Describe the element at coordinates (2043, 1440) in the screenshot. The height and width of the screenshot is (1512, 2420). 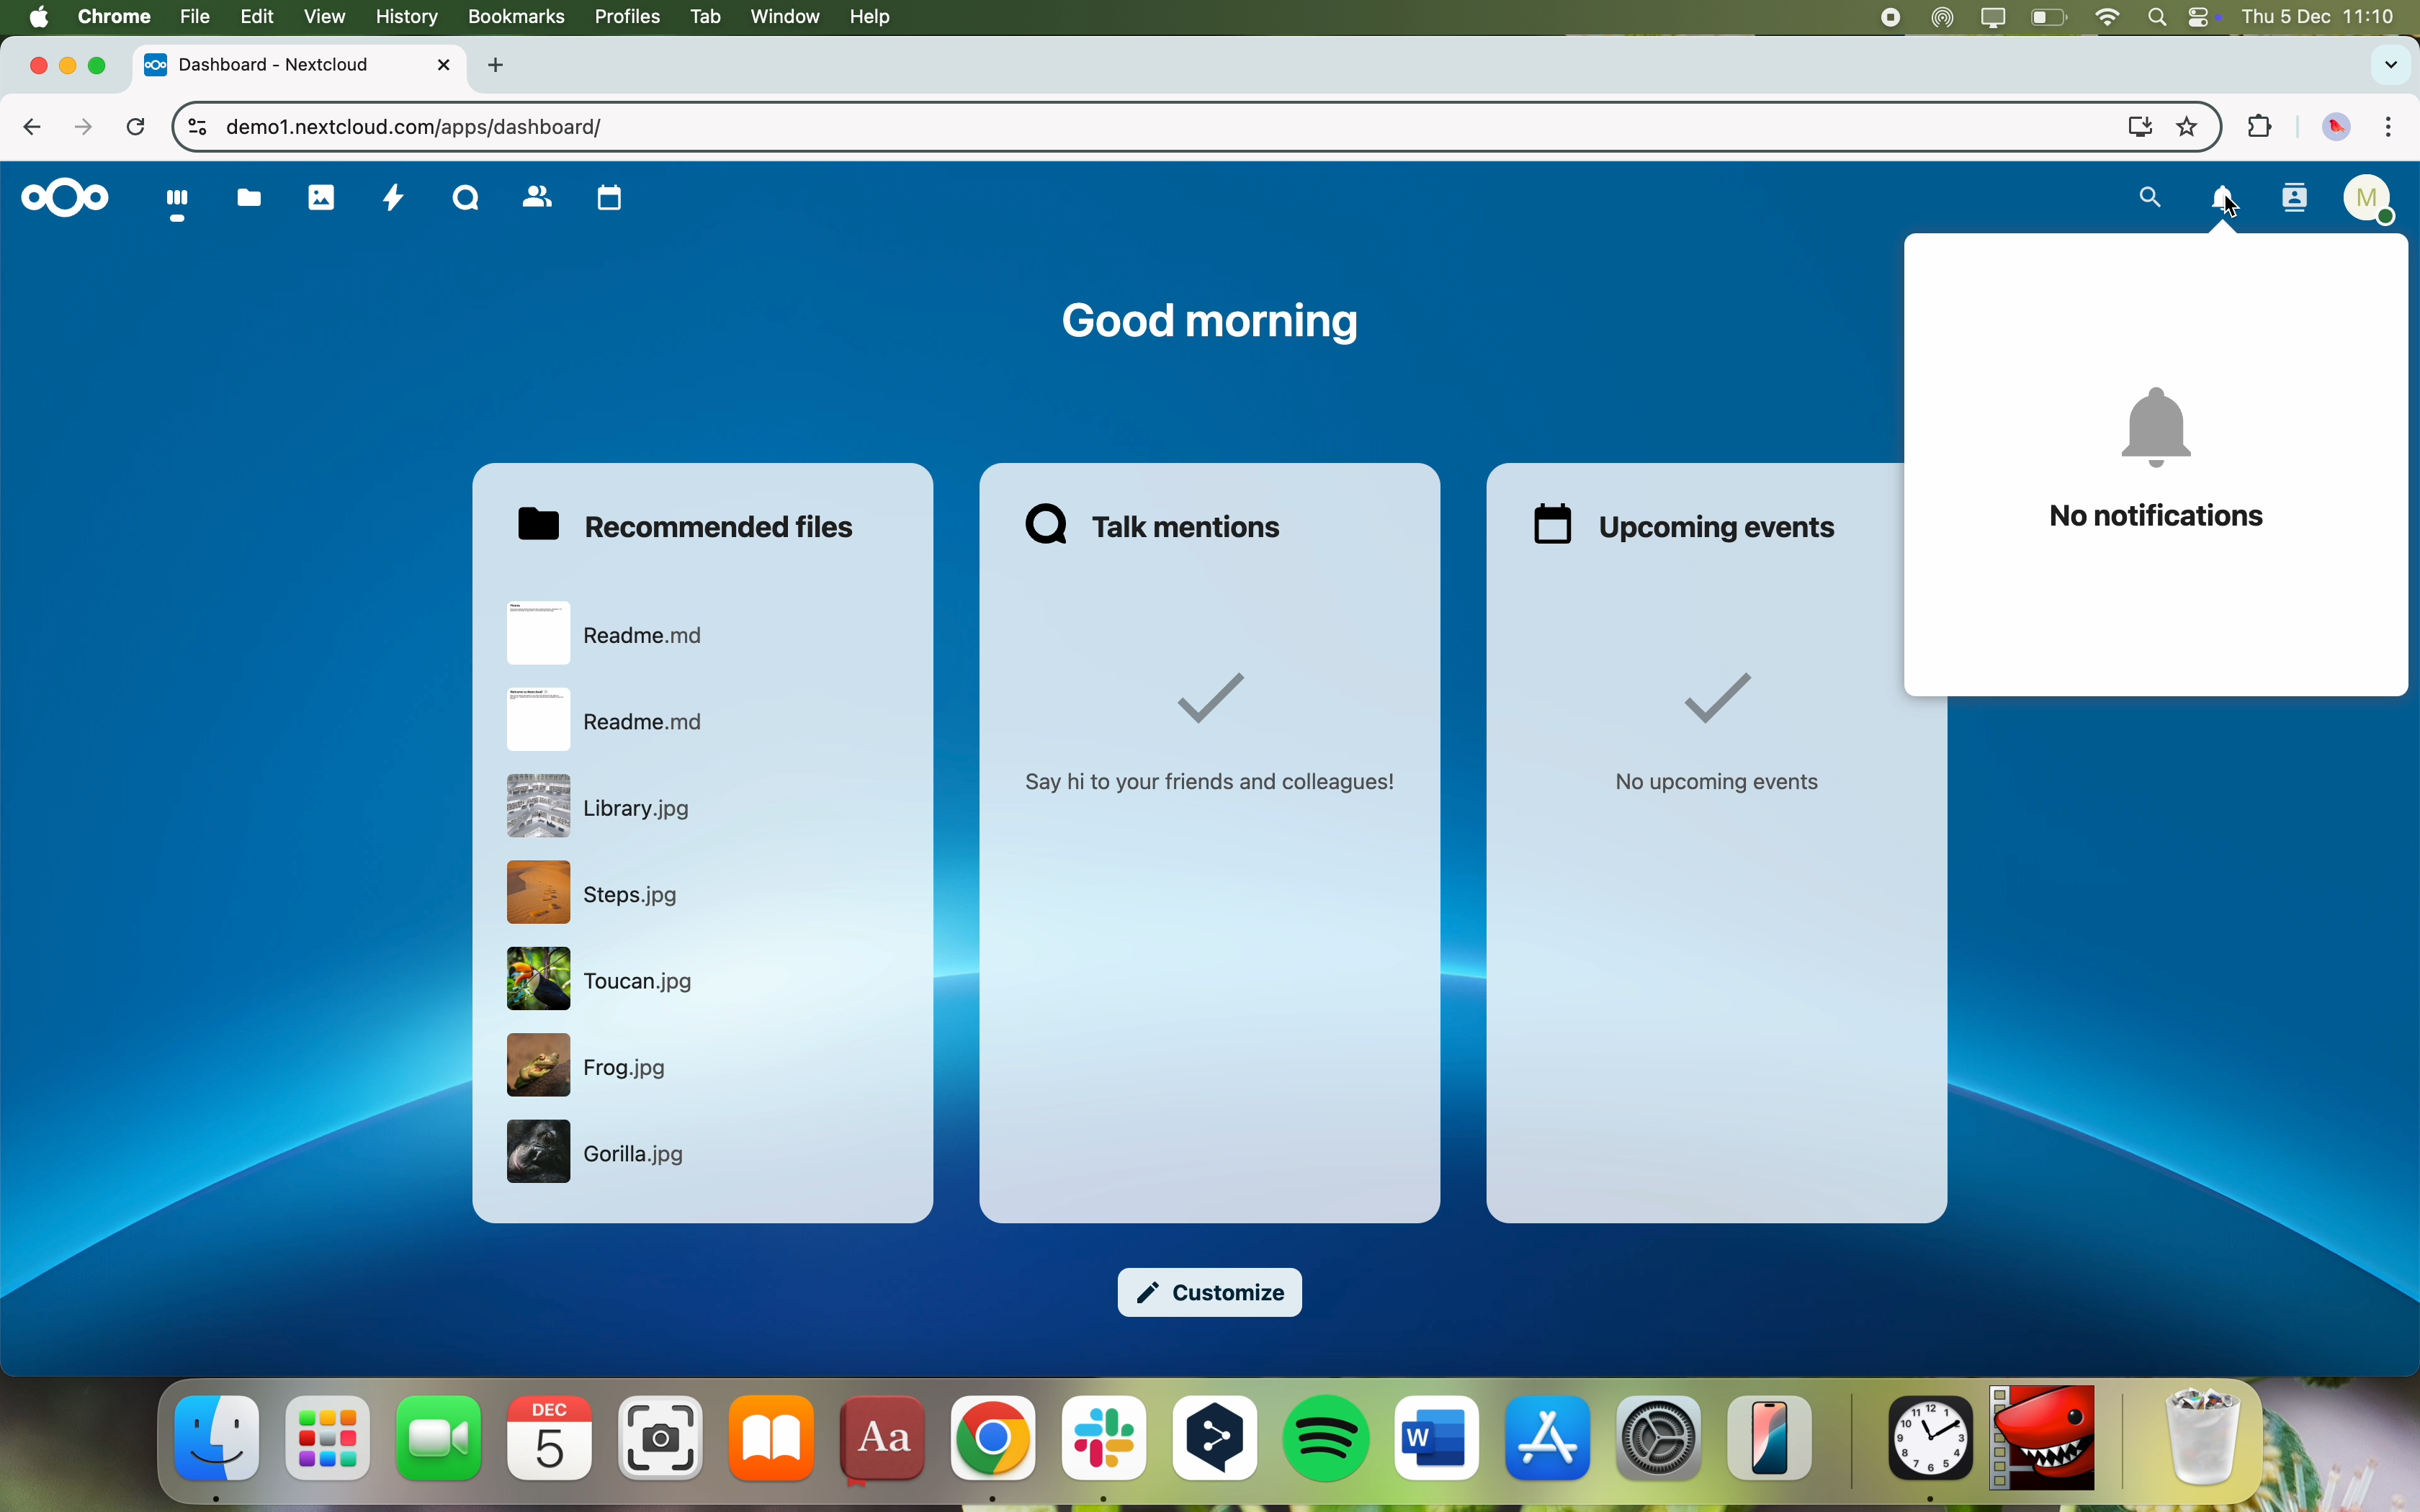
I see `Lightworks` at that location.